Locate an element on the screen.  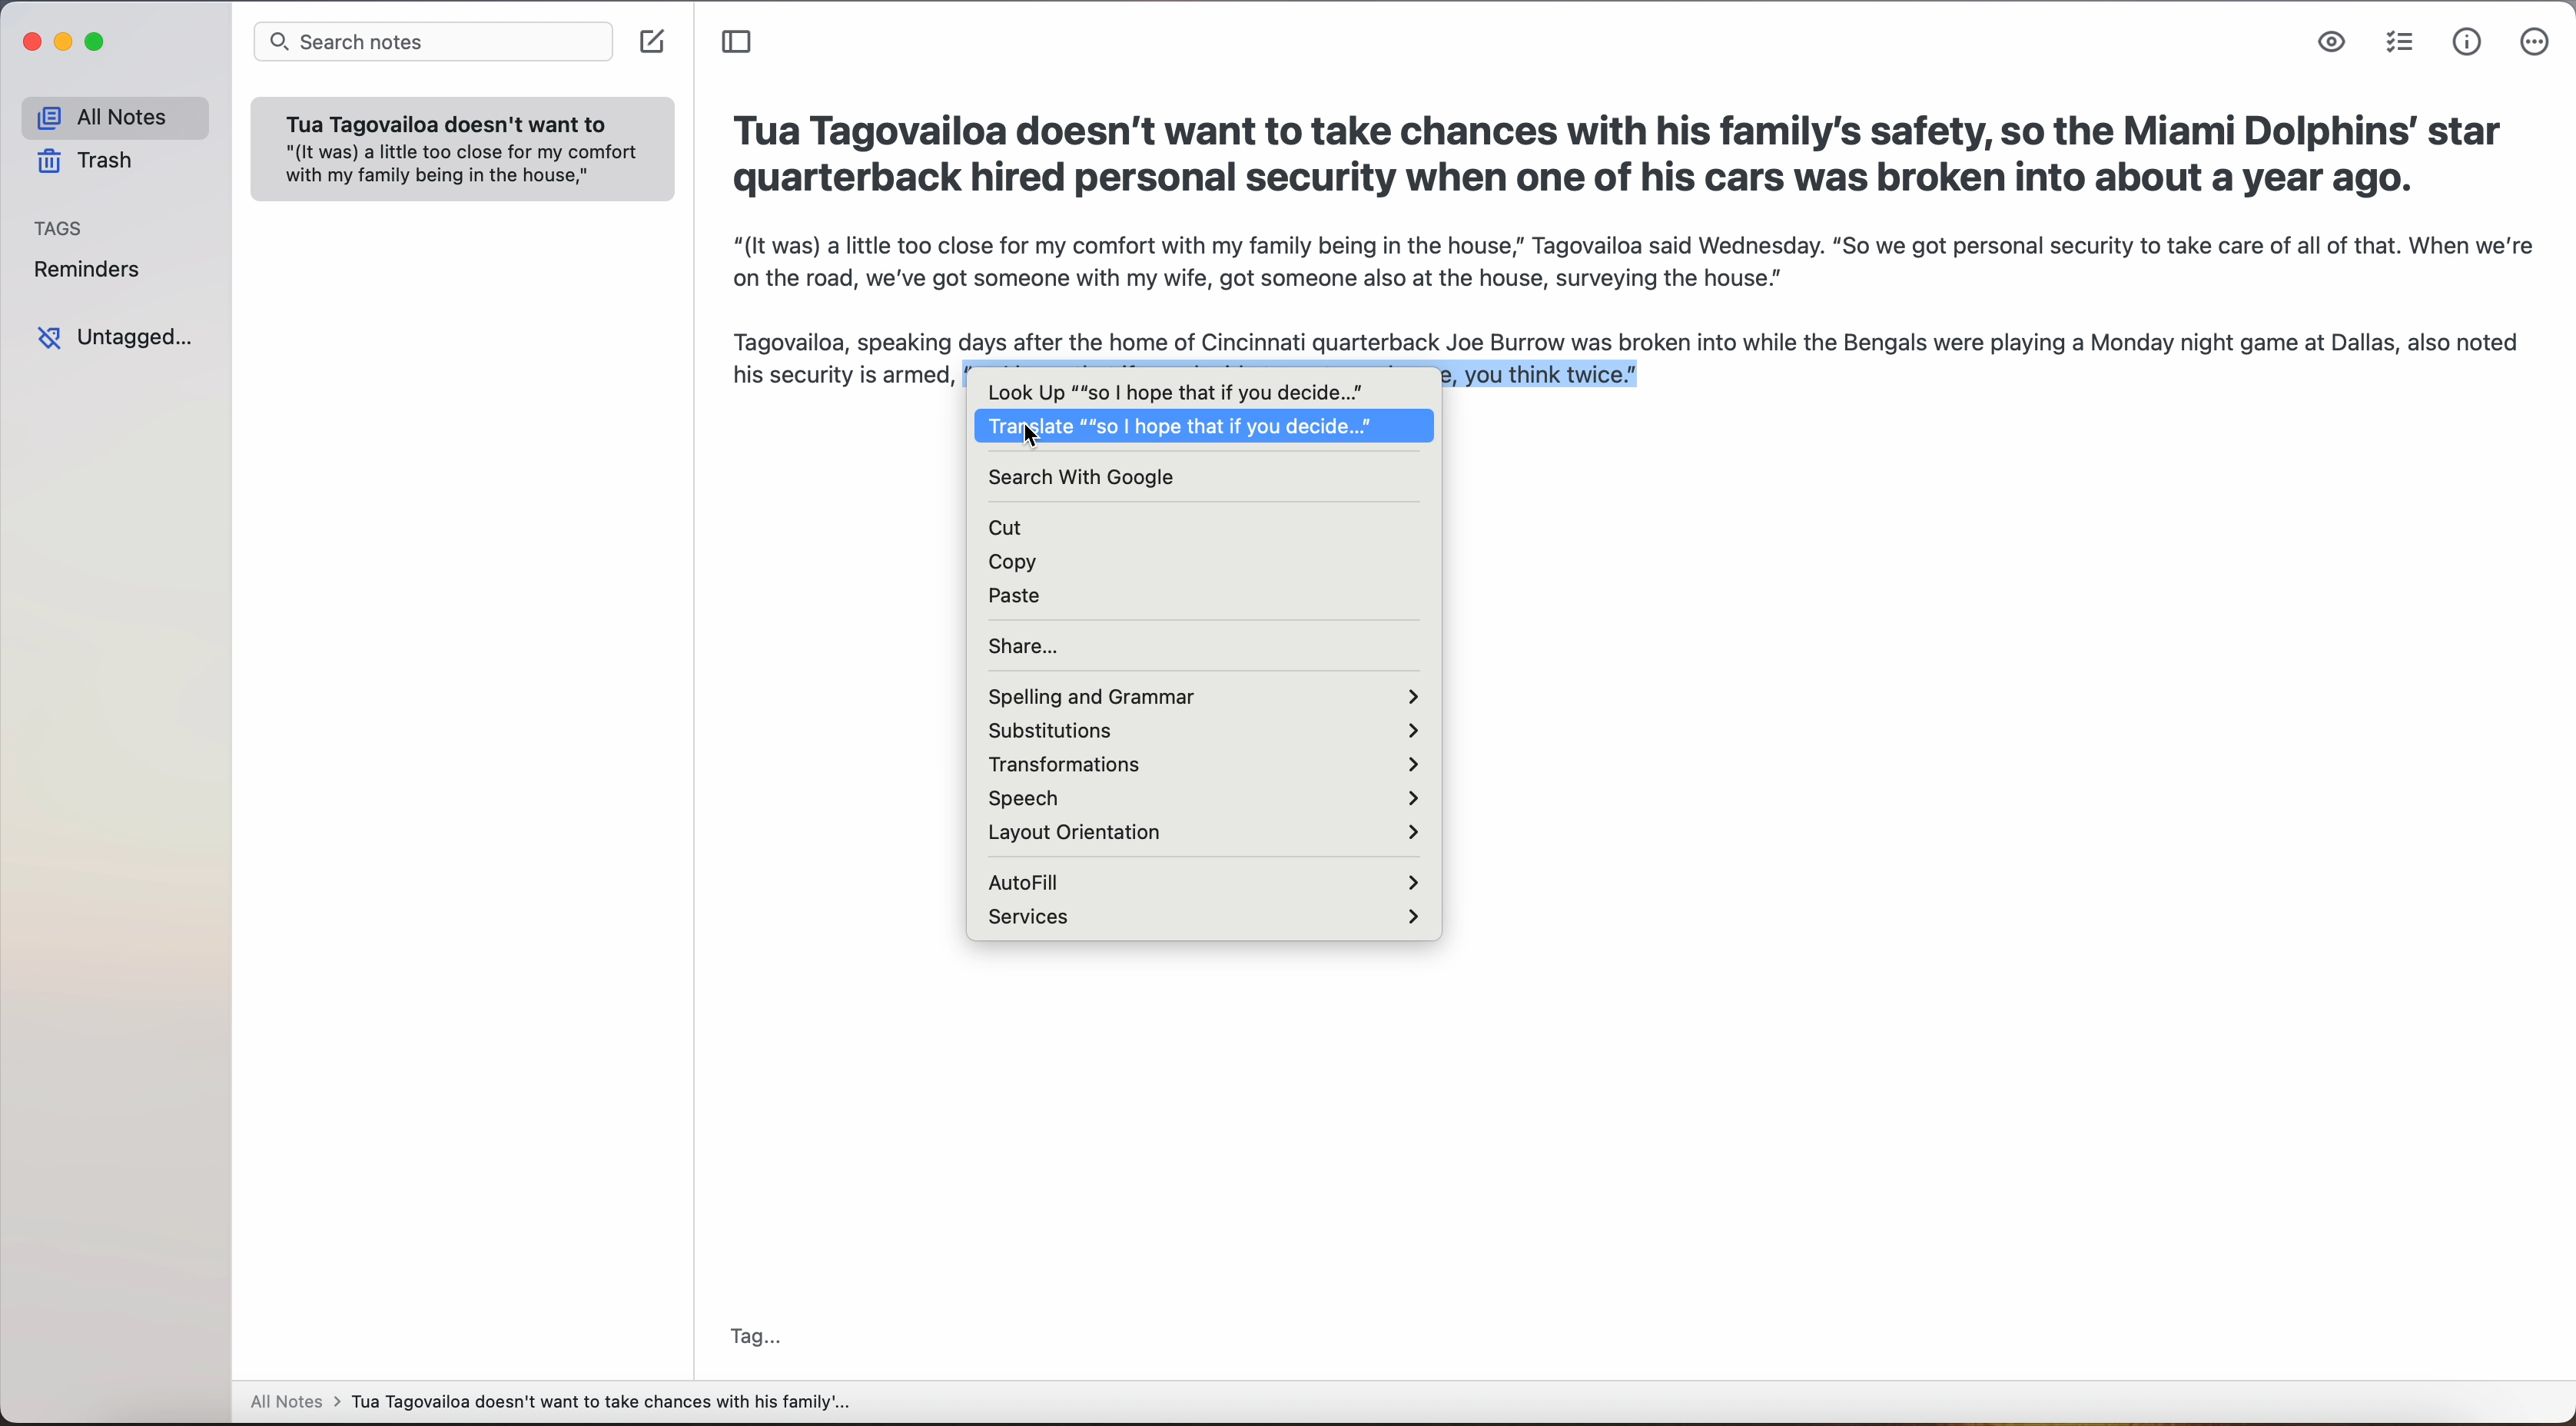
Translate "so I hope that if you decide" is located at coordinates (1203, 426).